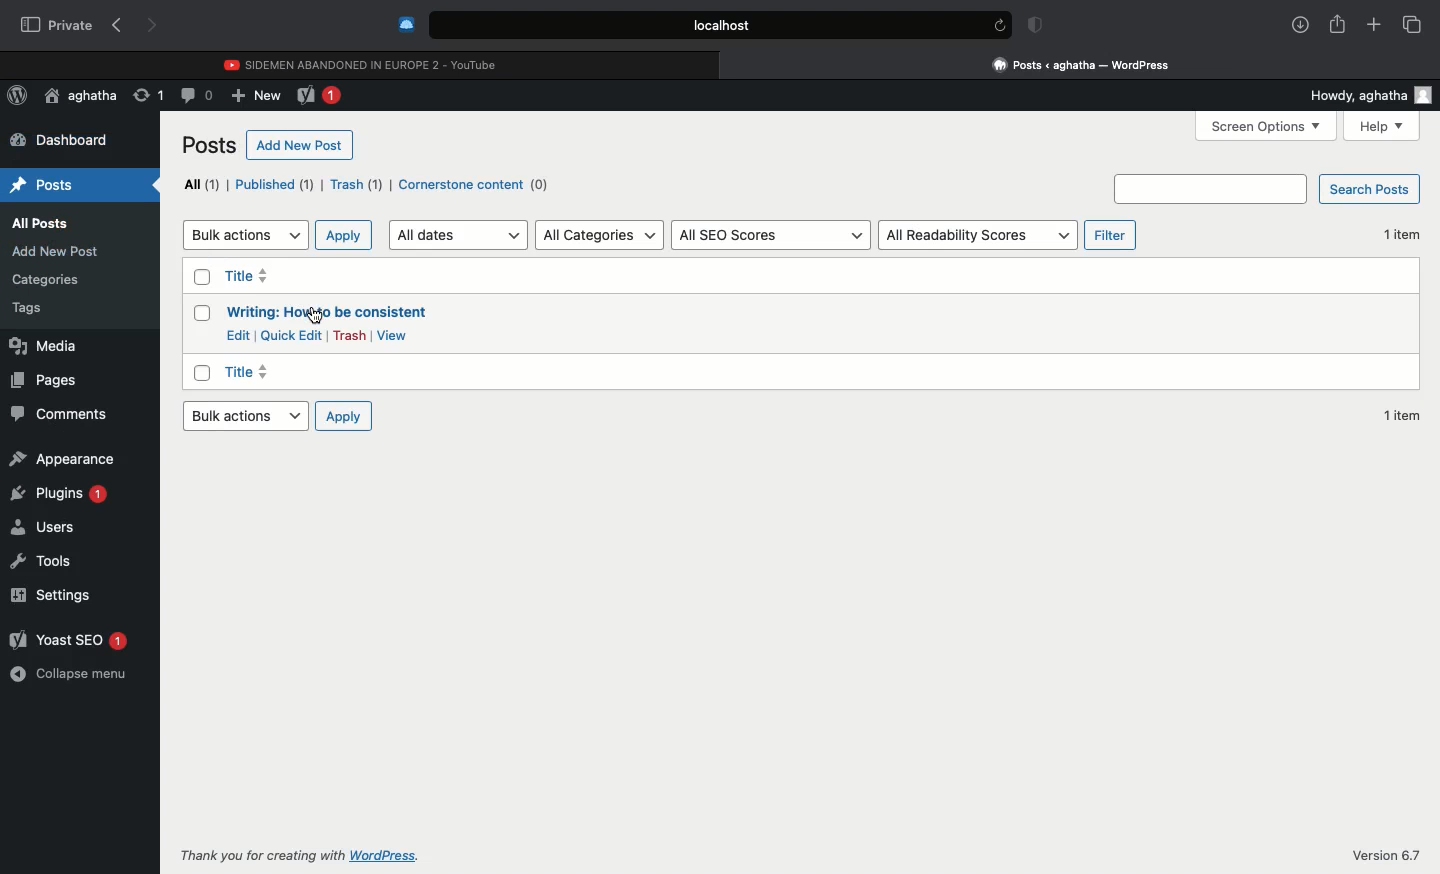 The image size is (1440, 874). What do you see at coordinates (116, 26) in the screenshot?
I see `Previous page` at bounding box center [116, 26].